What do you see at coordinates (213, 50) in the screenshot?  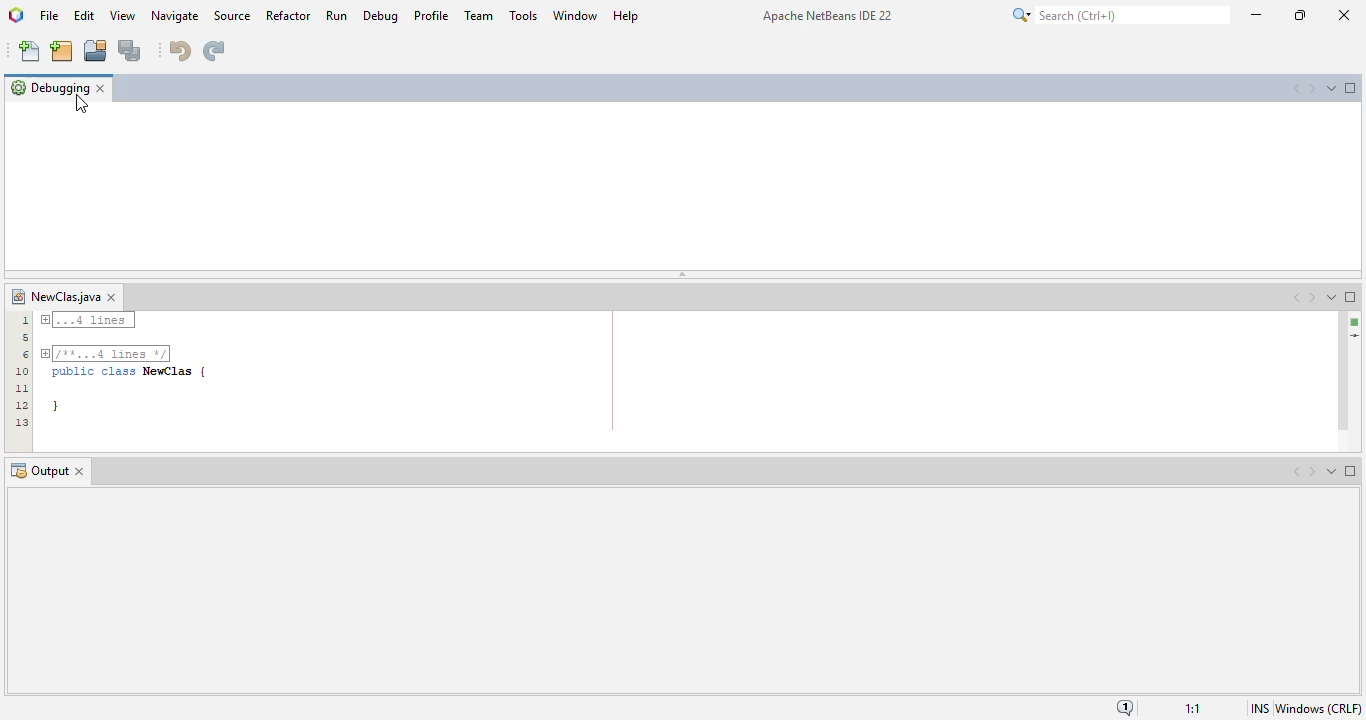 I see `redo` at bounding box center [213, 50].